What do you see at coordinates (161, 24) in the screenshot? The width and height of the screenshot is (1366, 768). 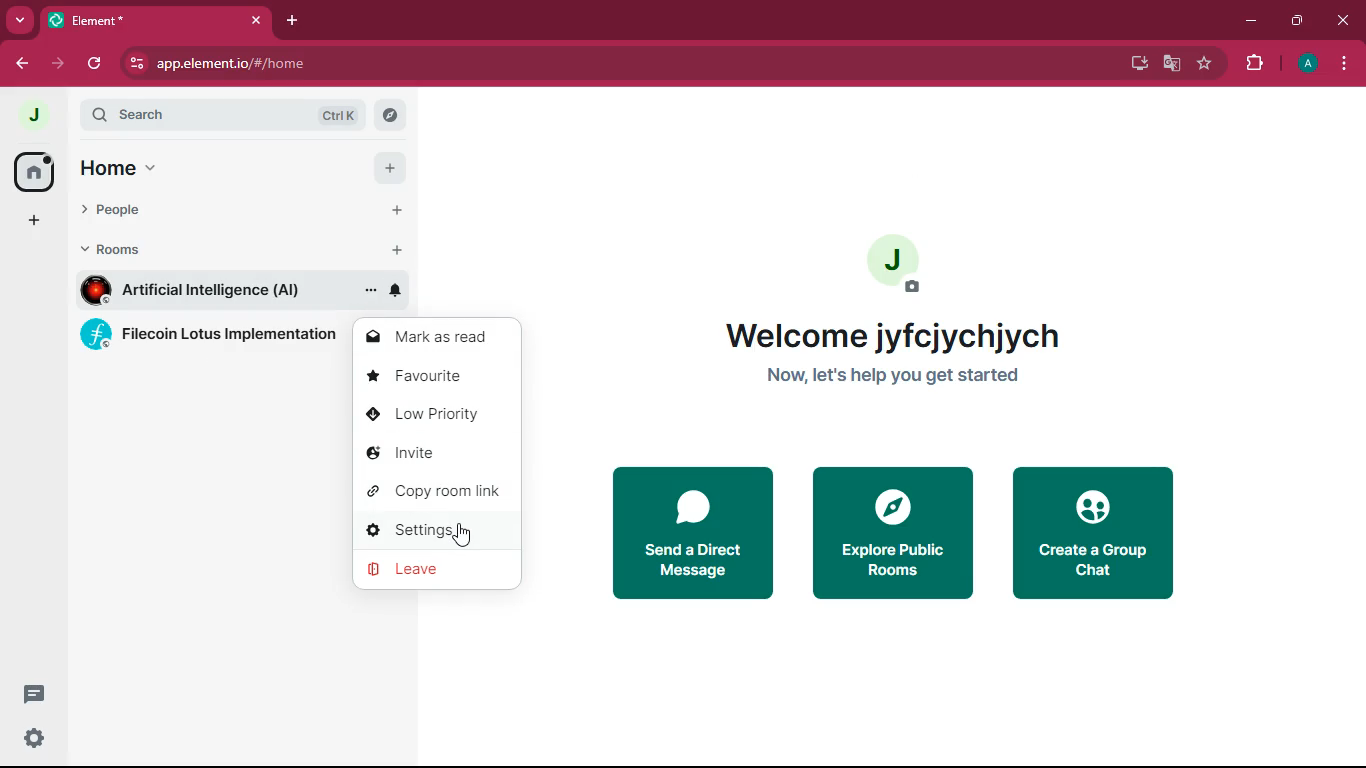 I see `tab` at bounding box center [161, 24].